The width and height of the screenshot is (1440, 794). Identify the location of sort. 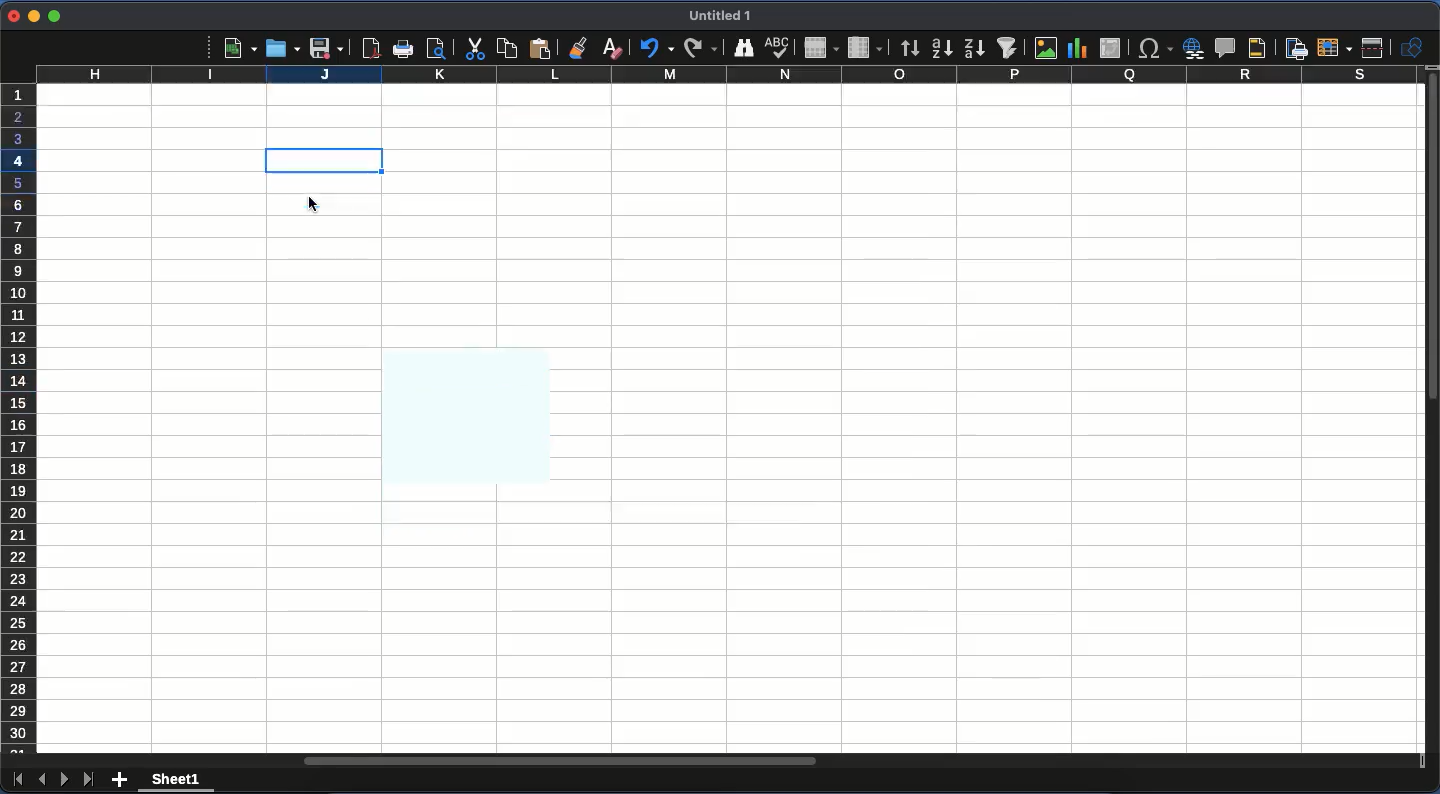
(909, 47).